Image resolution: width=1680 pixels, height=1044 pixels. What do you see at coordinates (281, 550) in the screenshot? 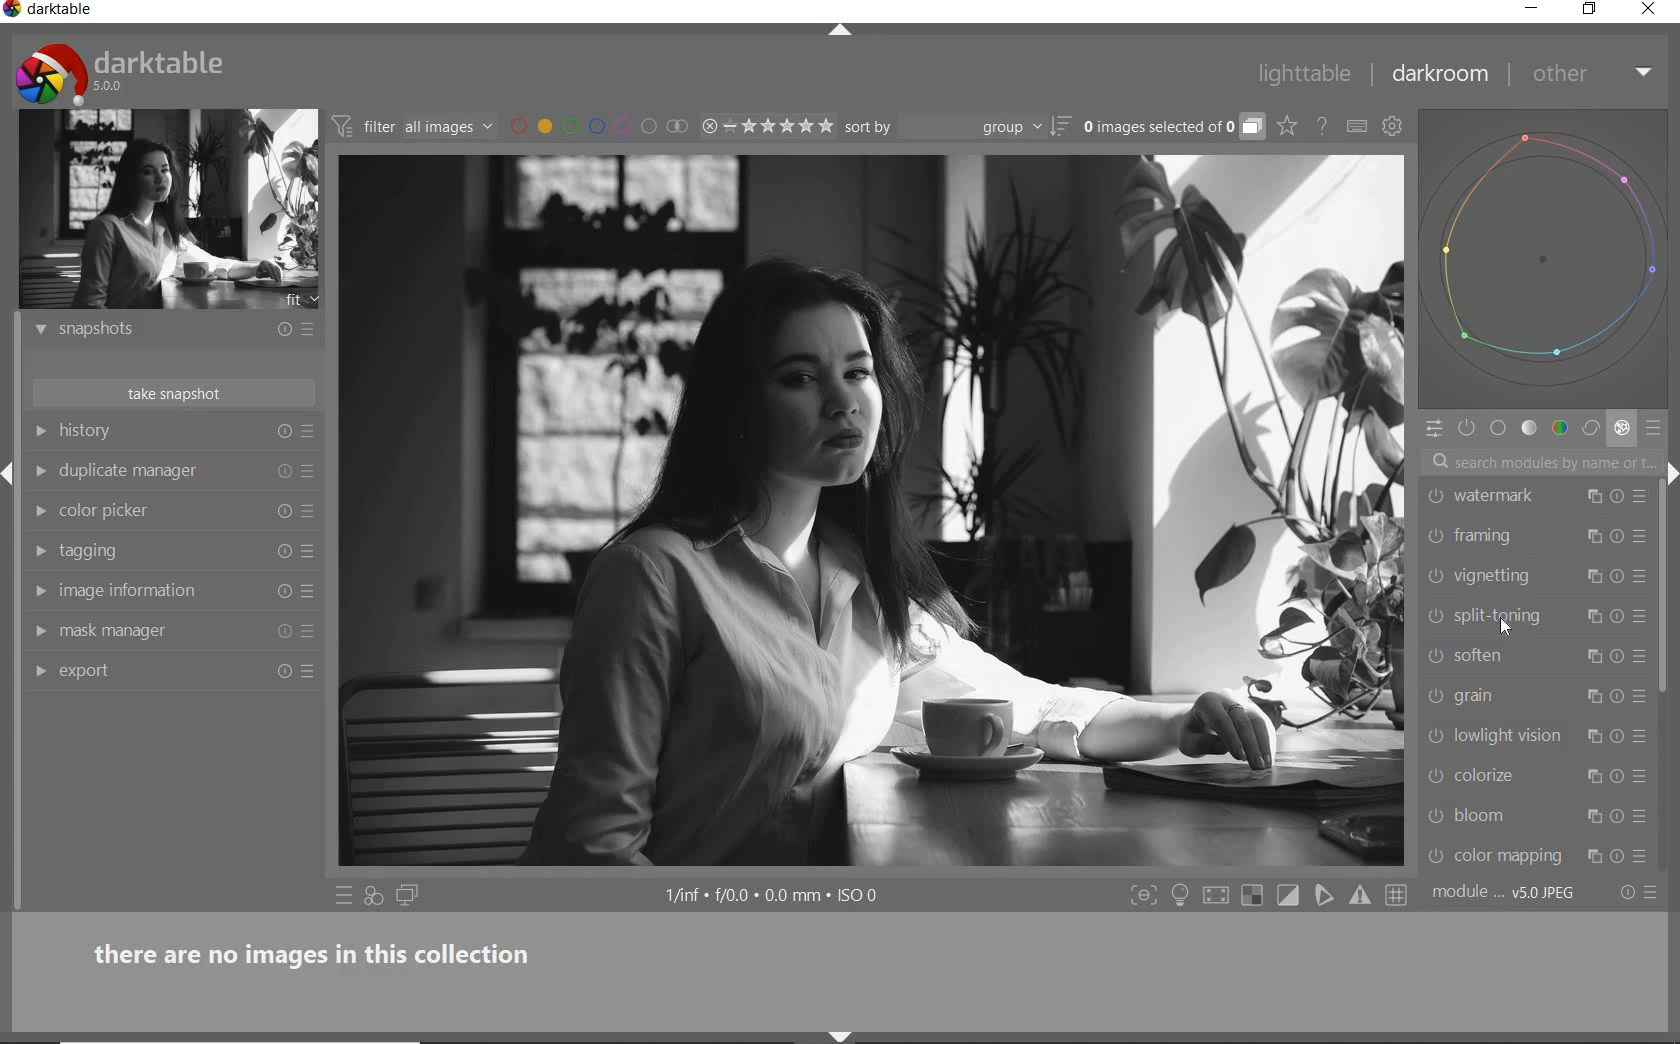
I see `reset` at bounding box center [281, 550].